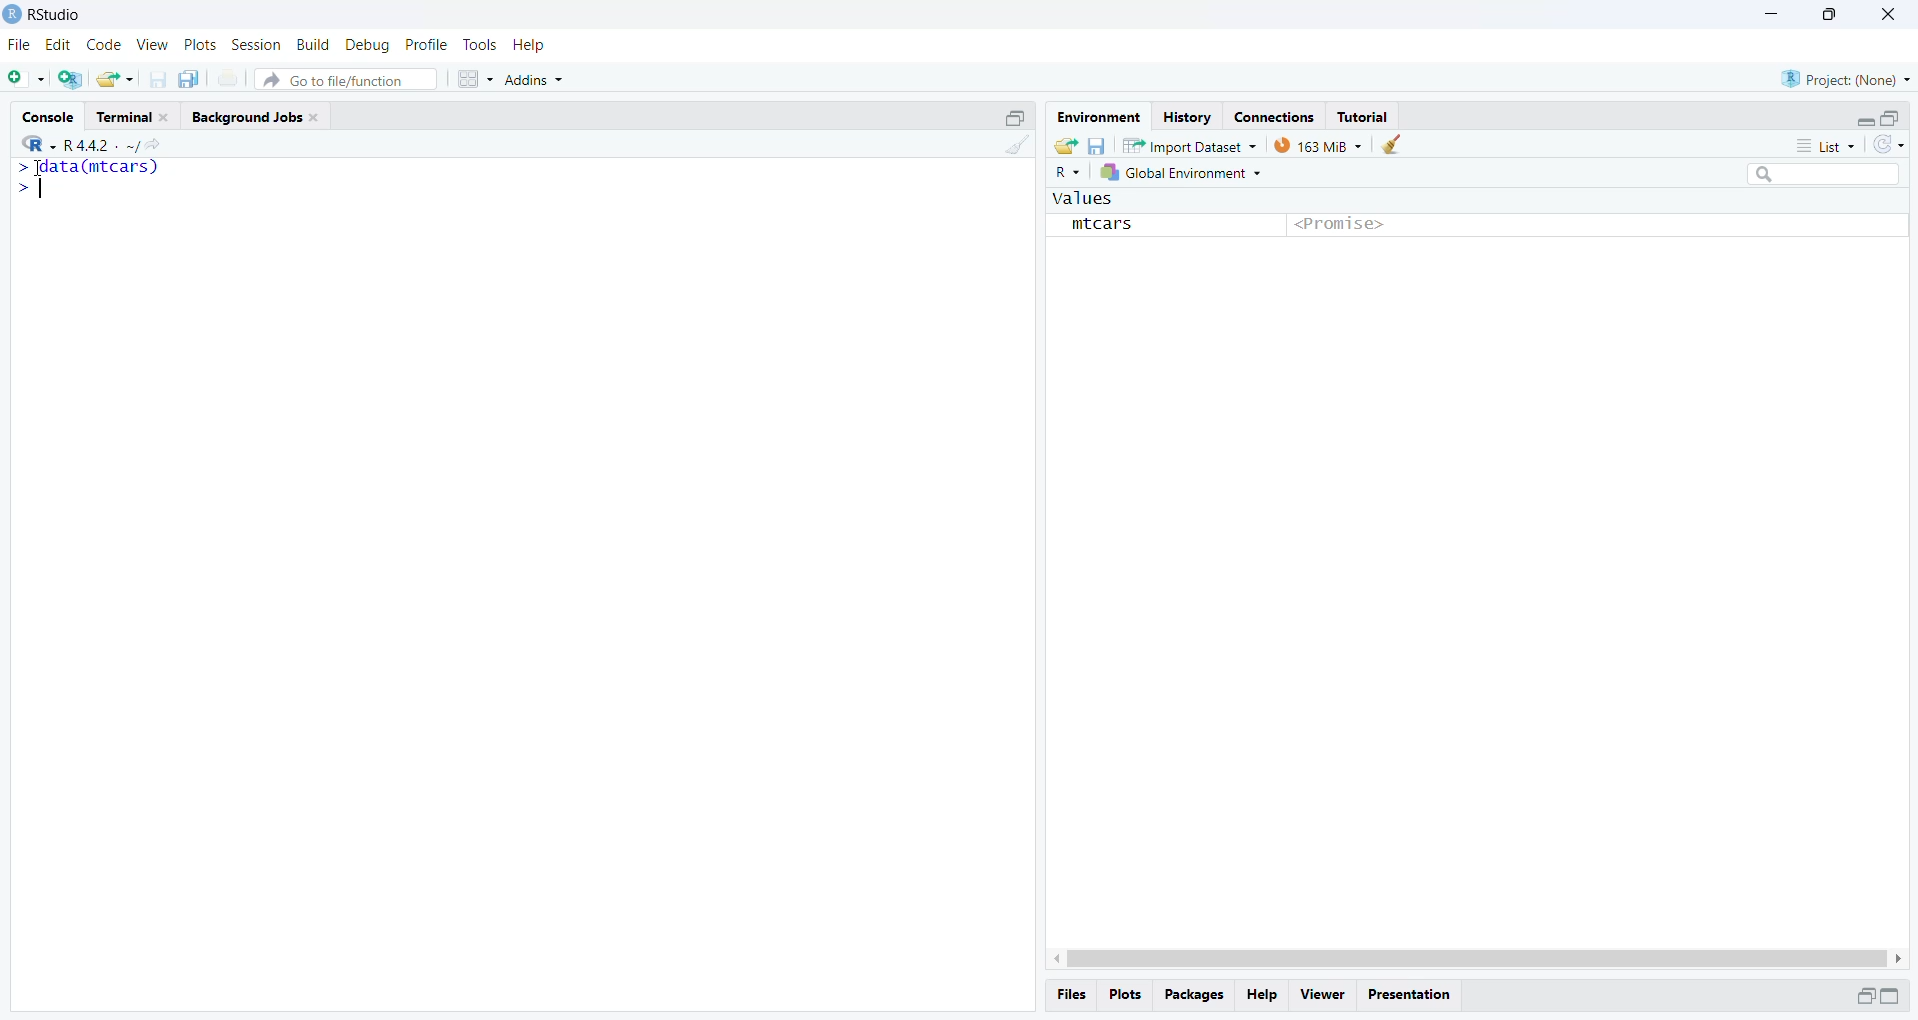 The image size is (1918, 1020). What do you see at coordinates (105, 46) in the screenshot?
I see `code` at bounding box center [105, 46].